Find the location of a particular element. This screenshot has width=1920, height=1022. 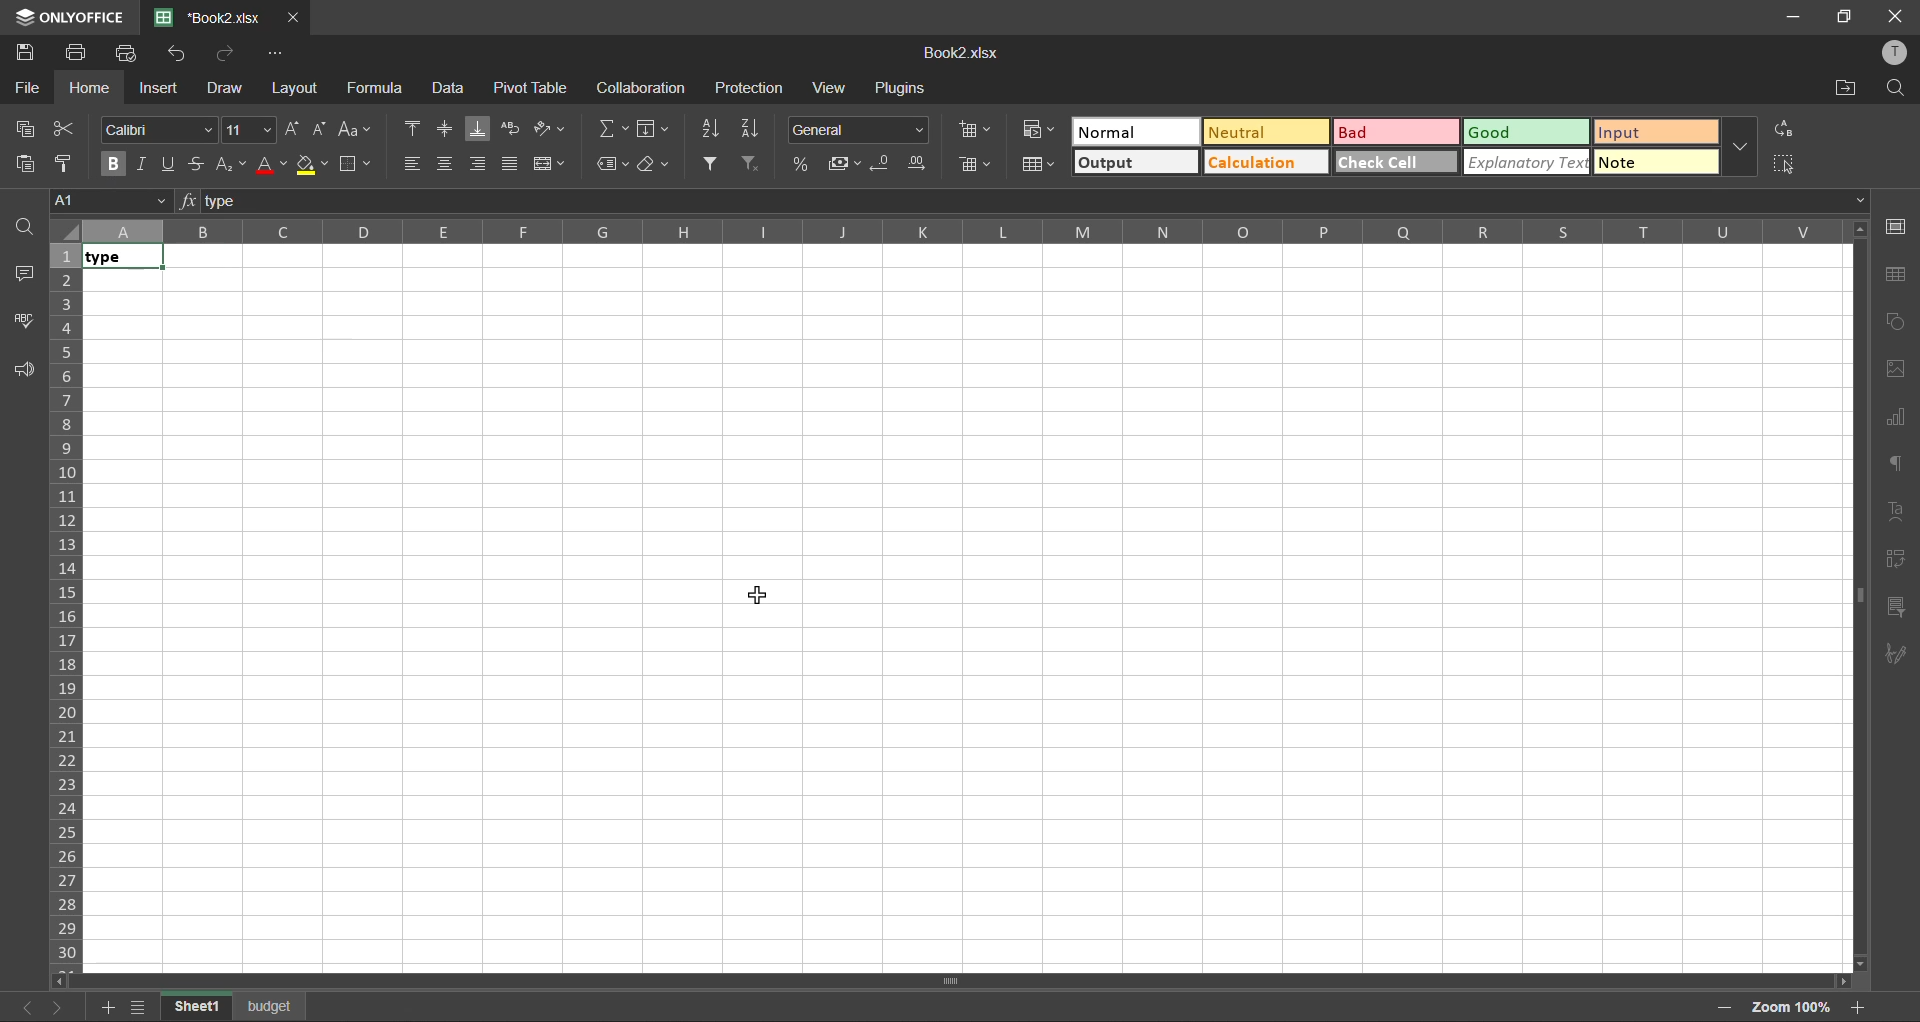

filter is located at coordinates (714, 162).